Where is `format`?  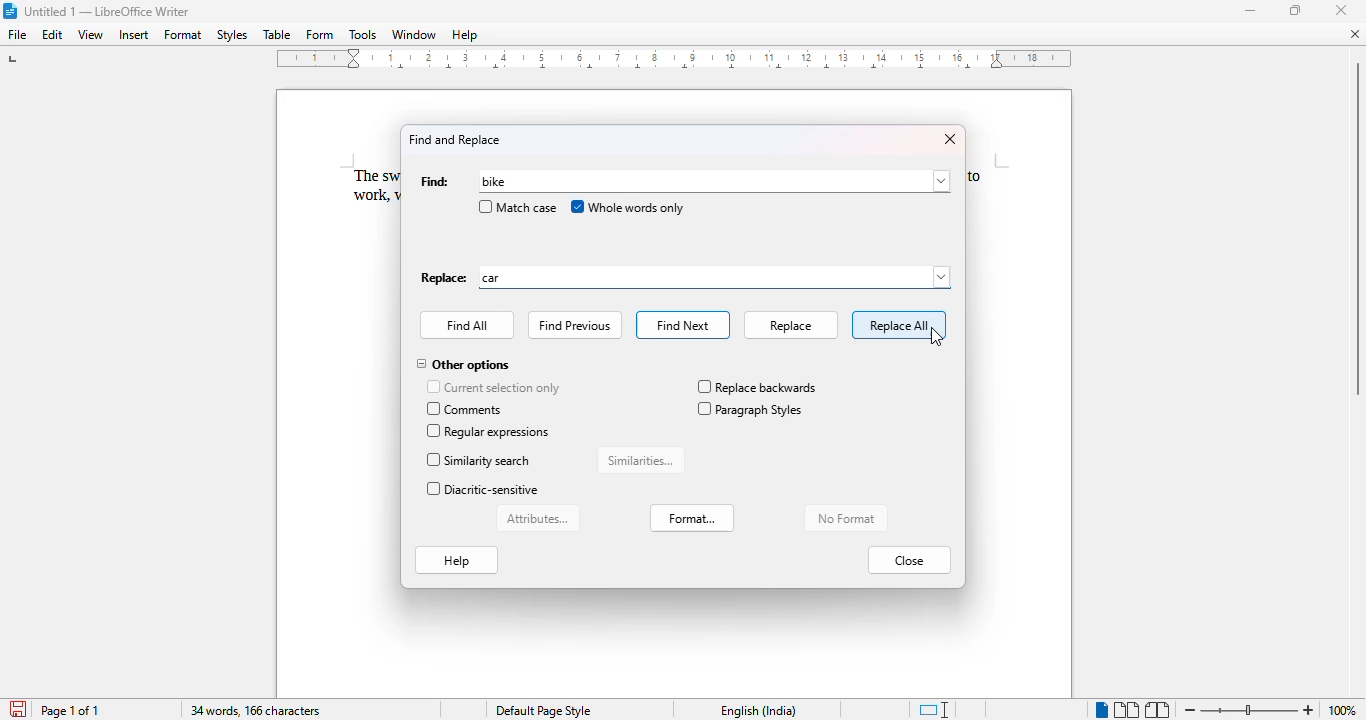 format is located at coordinates (184, 34).